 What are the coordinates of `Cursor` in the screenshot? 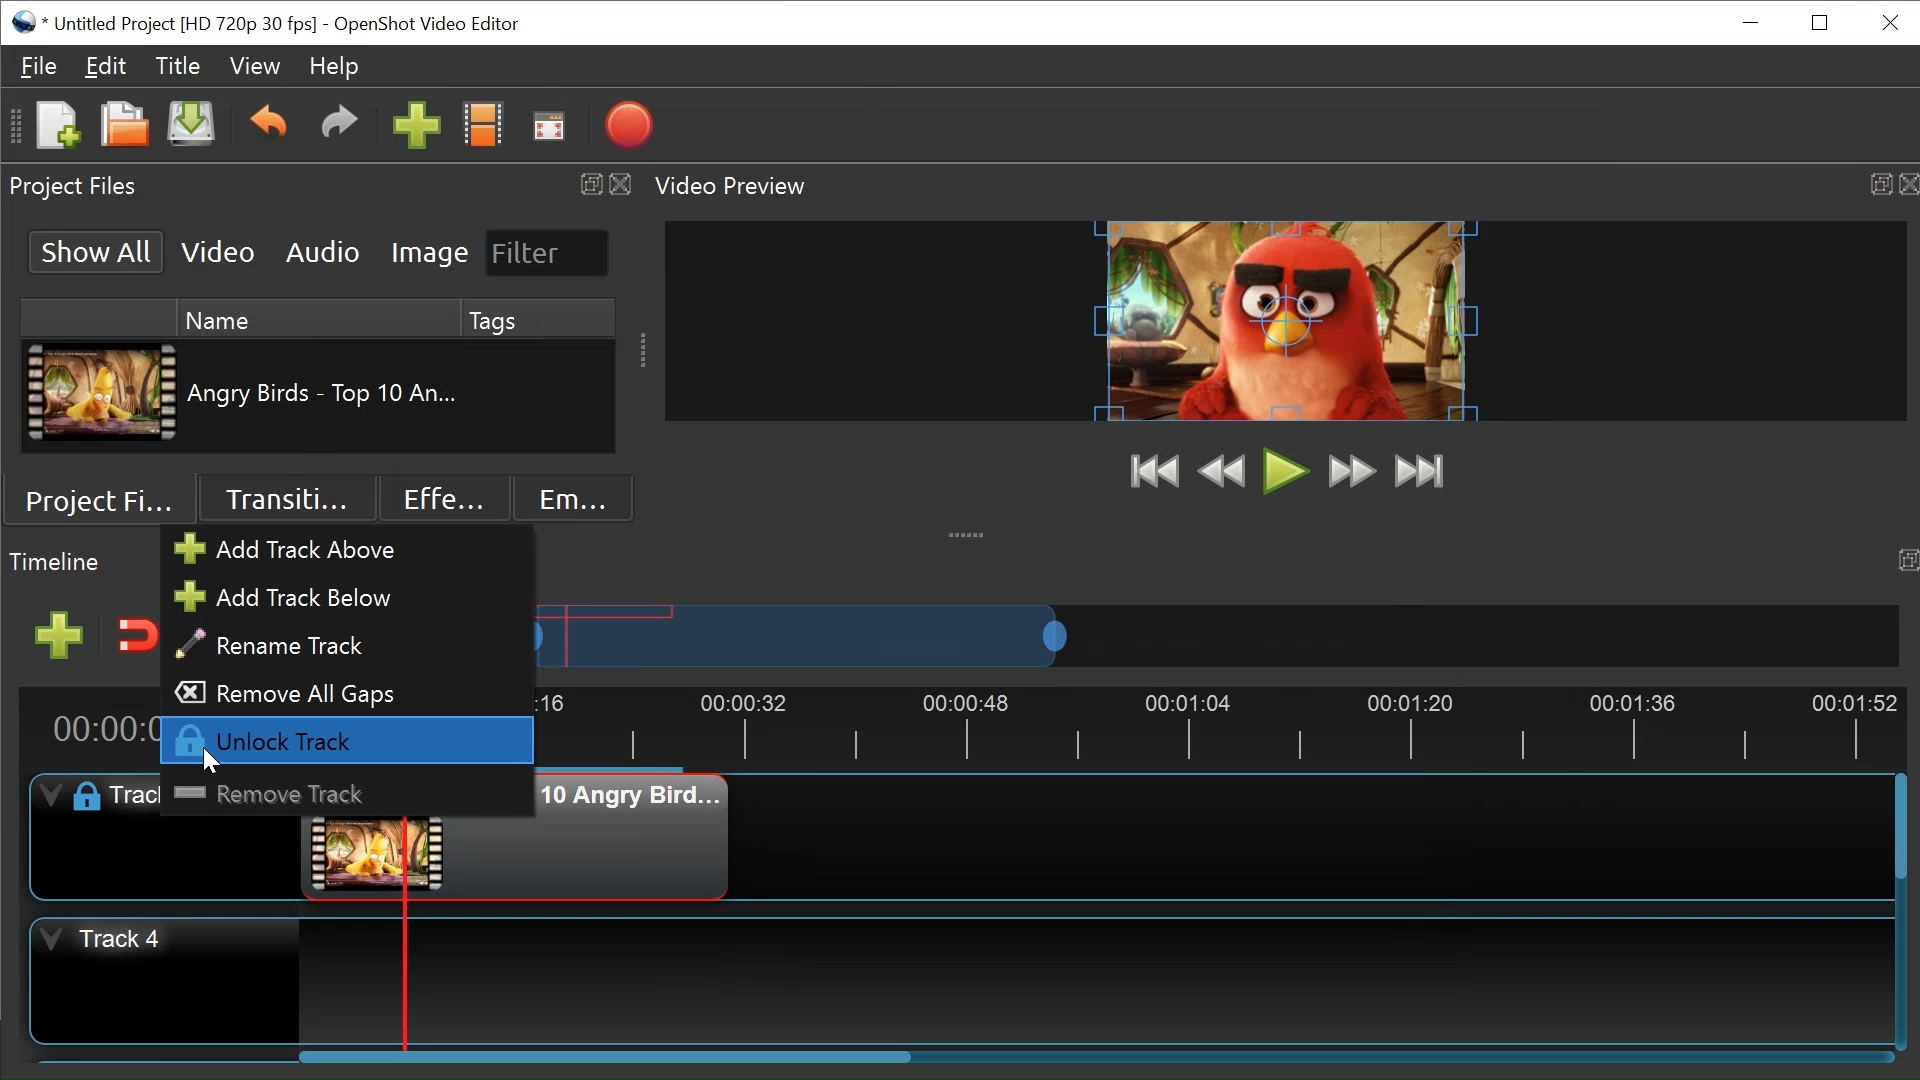 It's located at (213, 763).